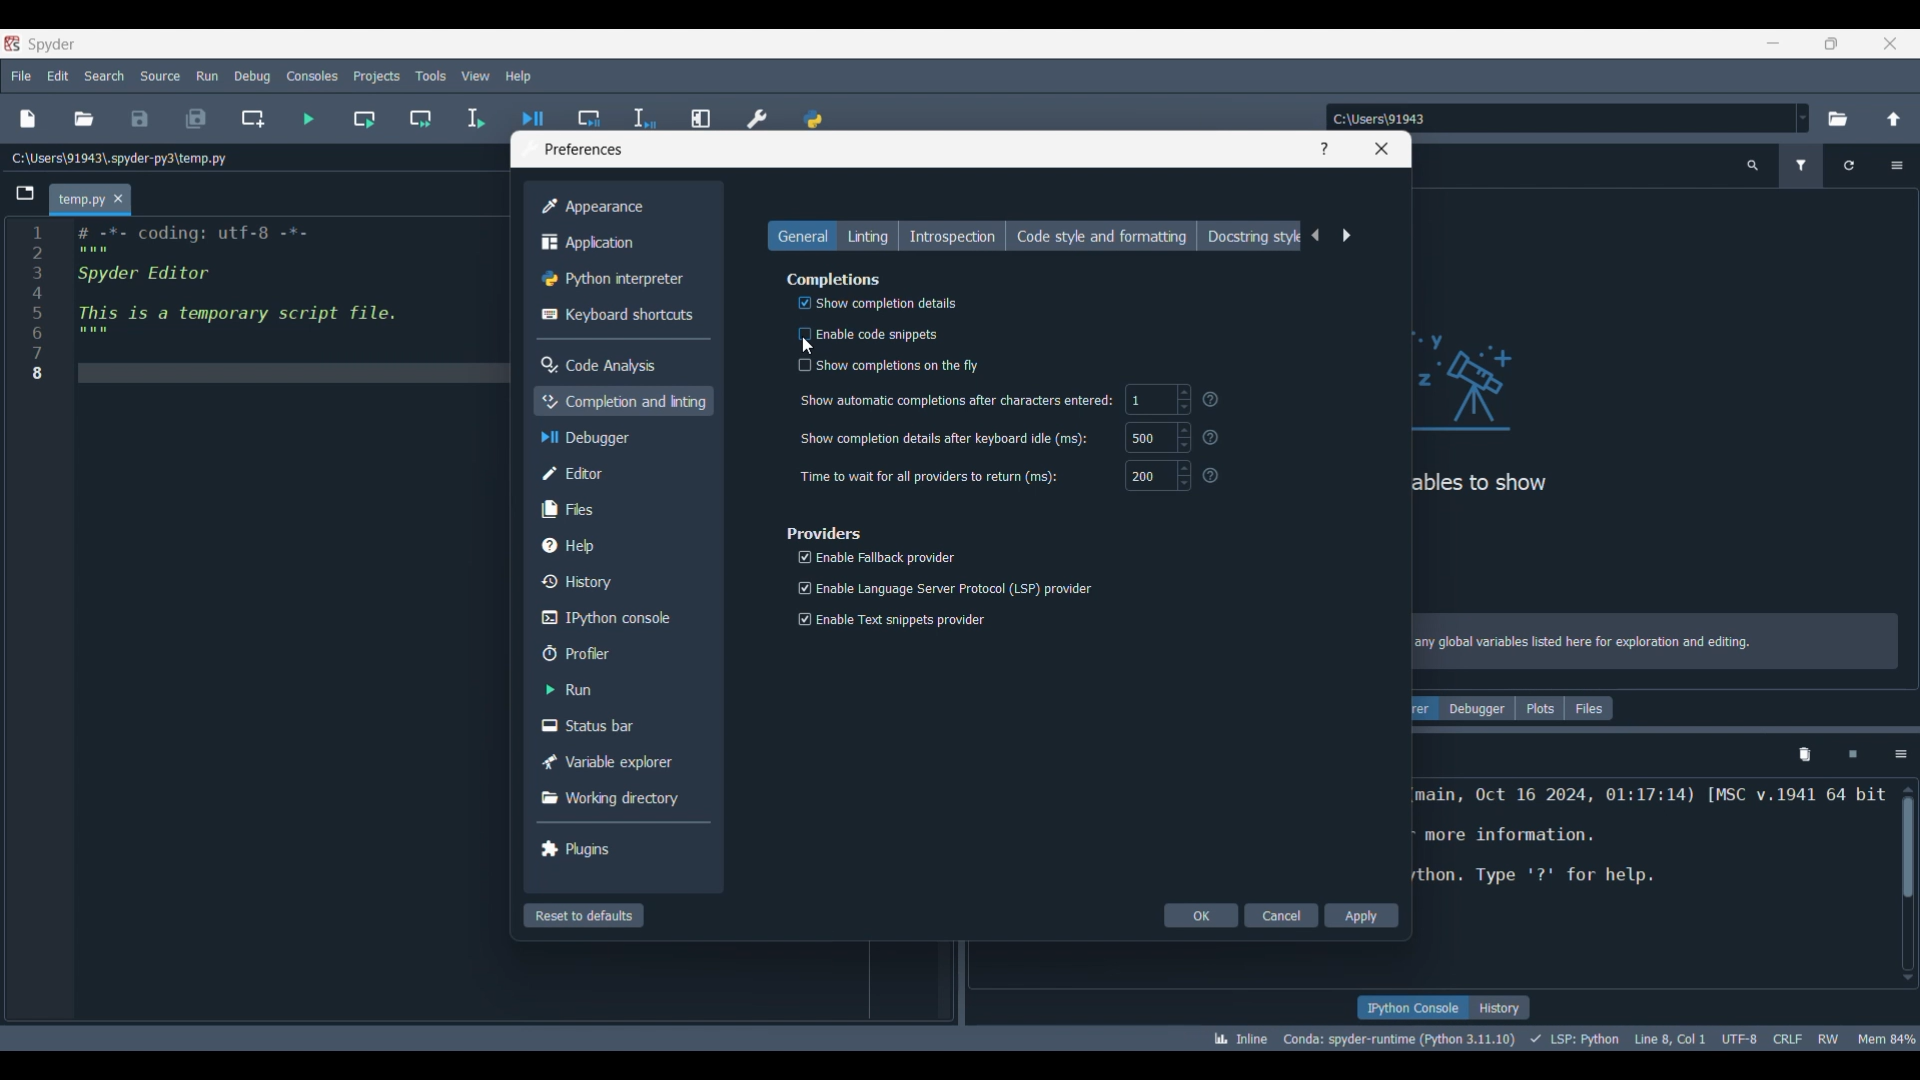 This screenshot has height=1080, width=1920. What do you see at coordinates (1157, 476) in the screenshot?
I see `200` at bounding box center [1157, 476].